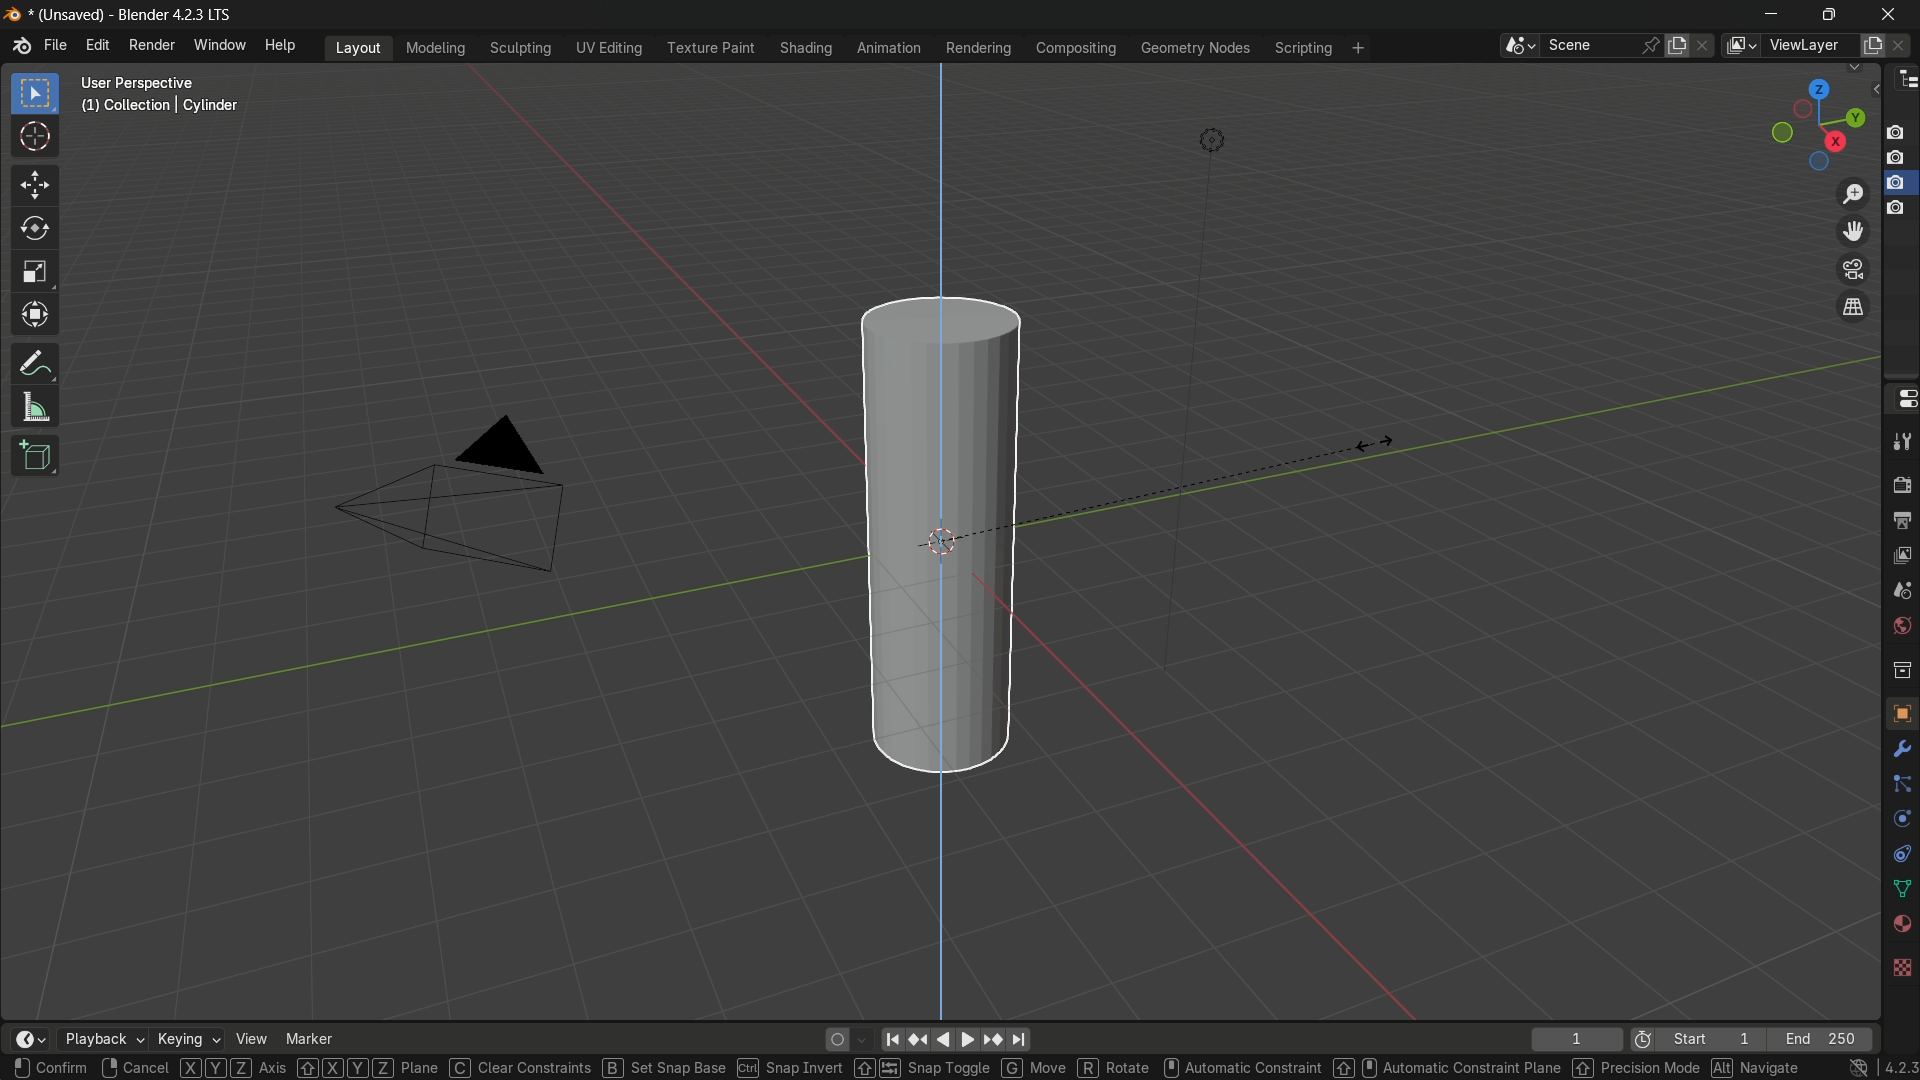 Image resolution: width=1920 pixels, height=1080 pixels. I want to click on view layer, so click(1900, 557).